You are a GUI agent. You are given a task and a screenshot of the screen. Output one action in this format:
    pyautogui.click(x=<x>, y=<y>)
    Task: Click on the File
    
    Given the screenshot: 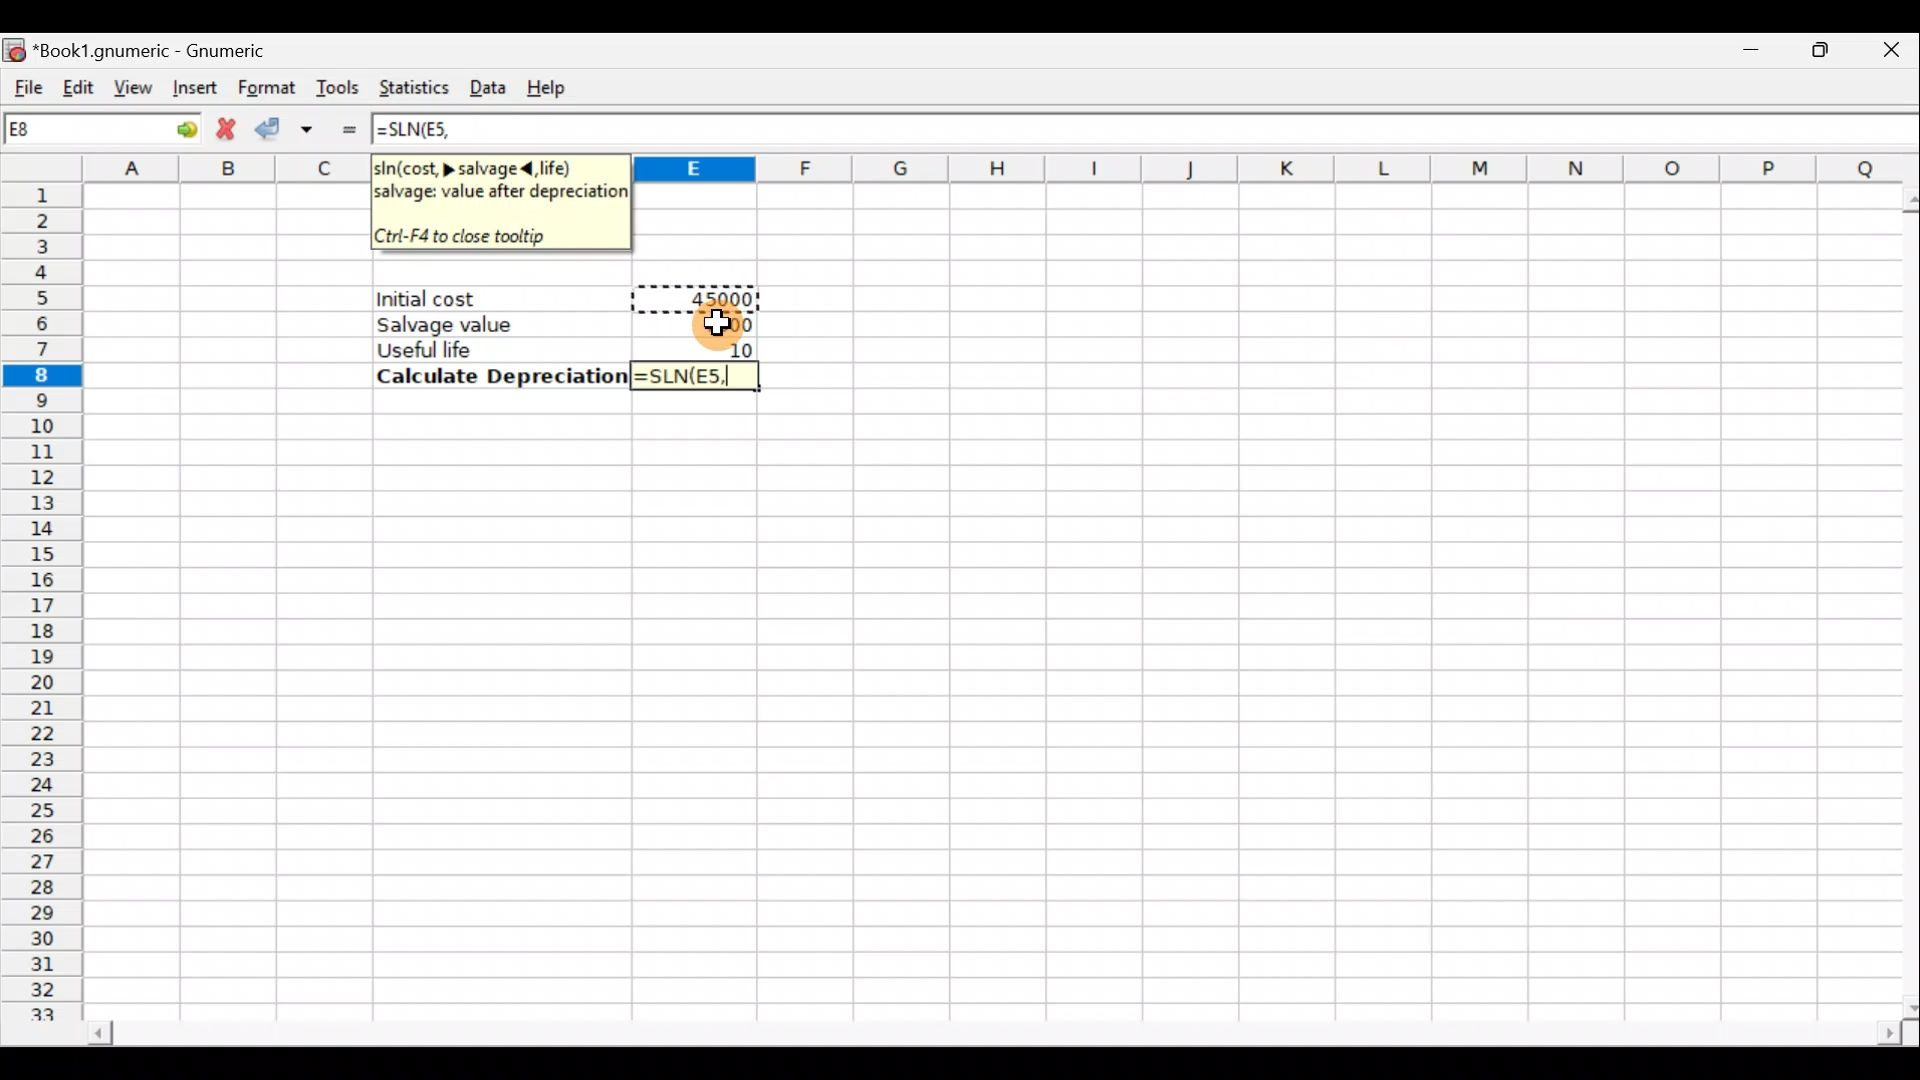 What is the action you would take?
    pyautogui.click(x=25, y=80)
    